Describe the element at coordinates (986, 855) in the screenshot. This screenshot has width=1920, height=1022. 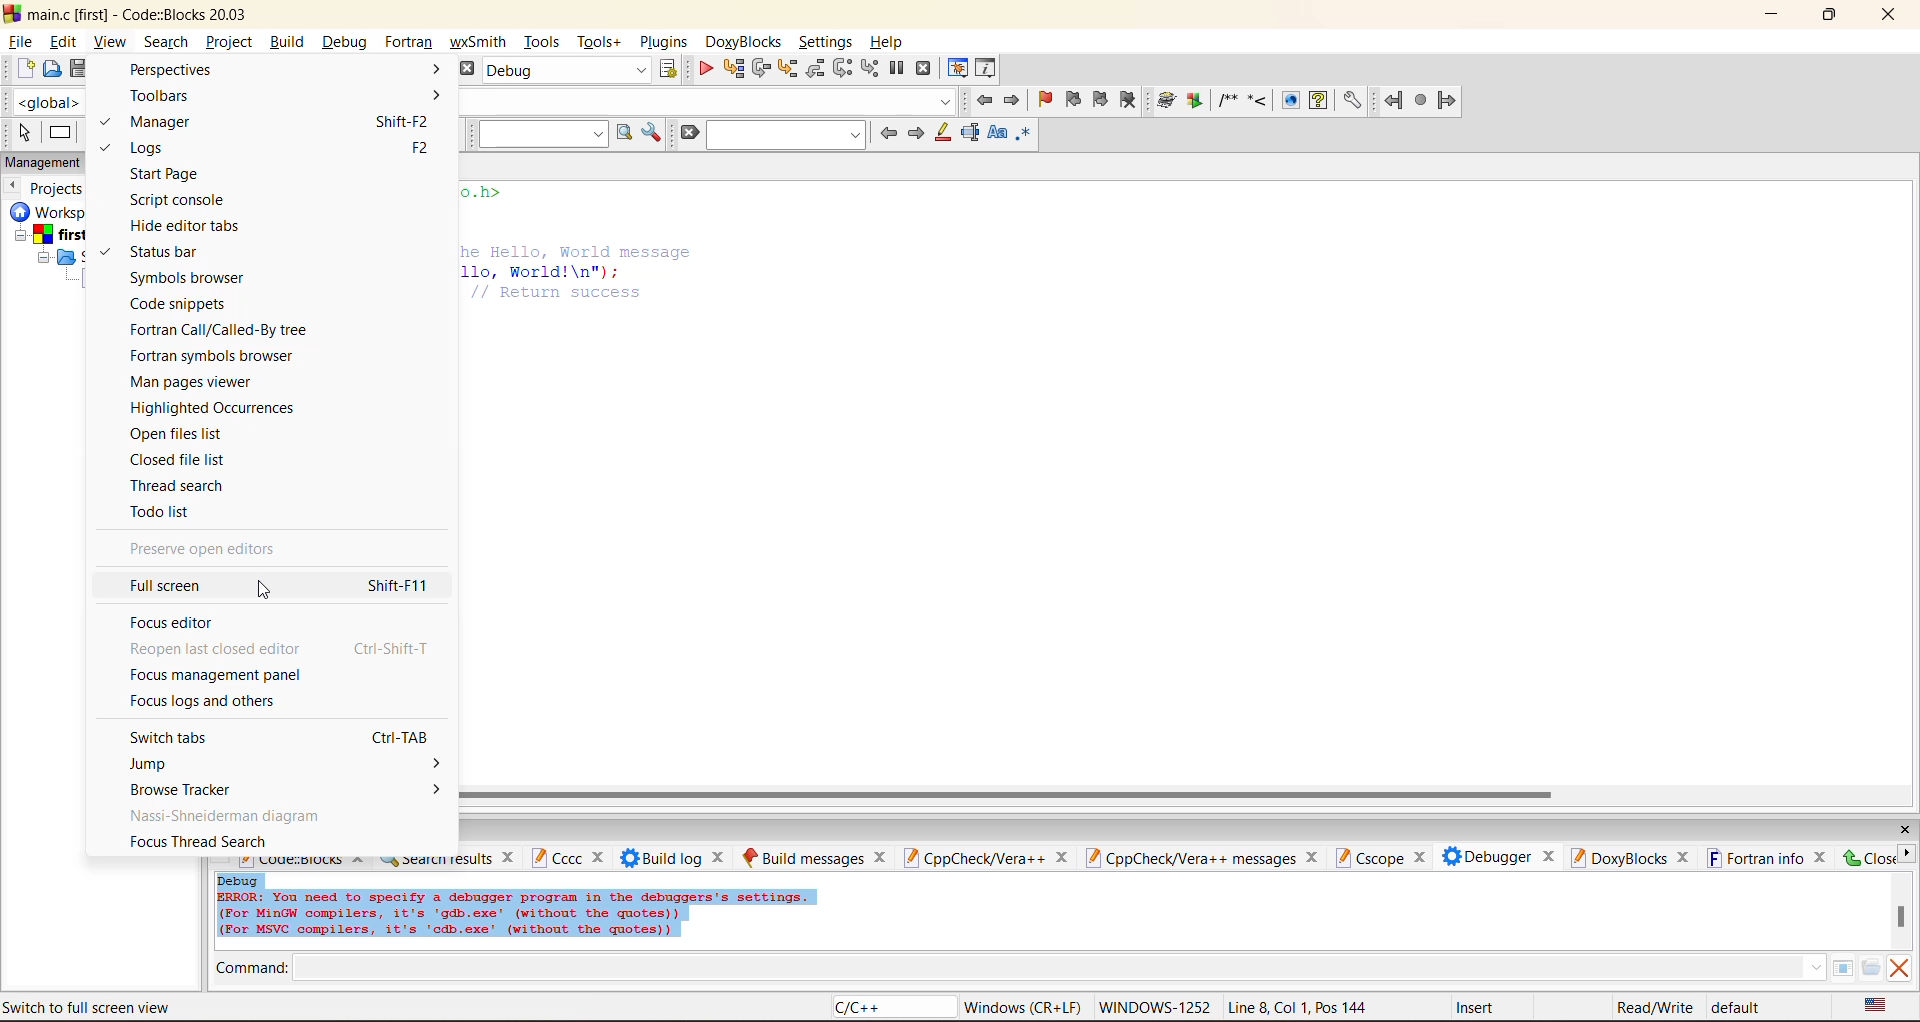
I see `cppcheck/vera++` at that location.